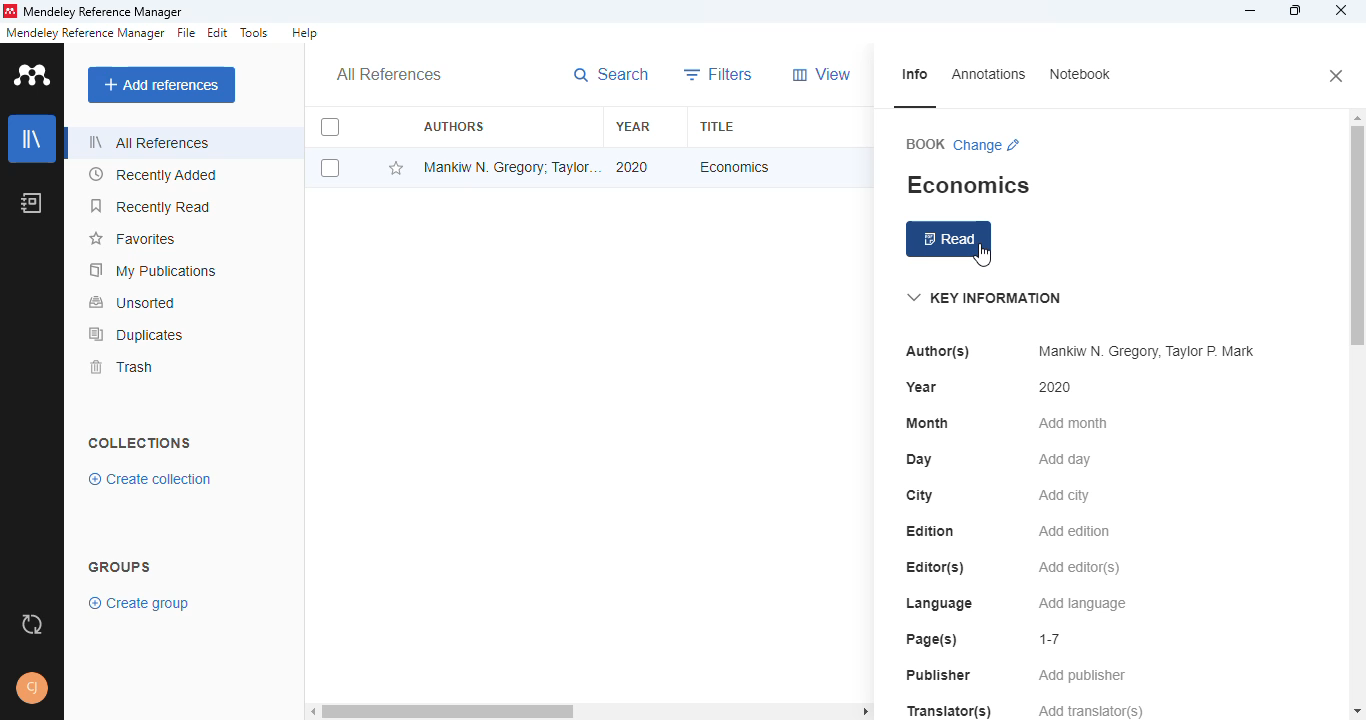 The width and height of the screenshot is (1366, 720). Describe the element at coordinates (1144, 351) in the screenshot. I see `Mankiw N. Gregory, Taylor P. Mark` at that location.